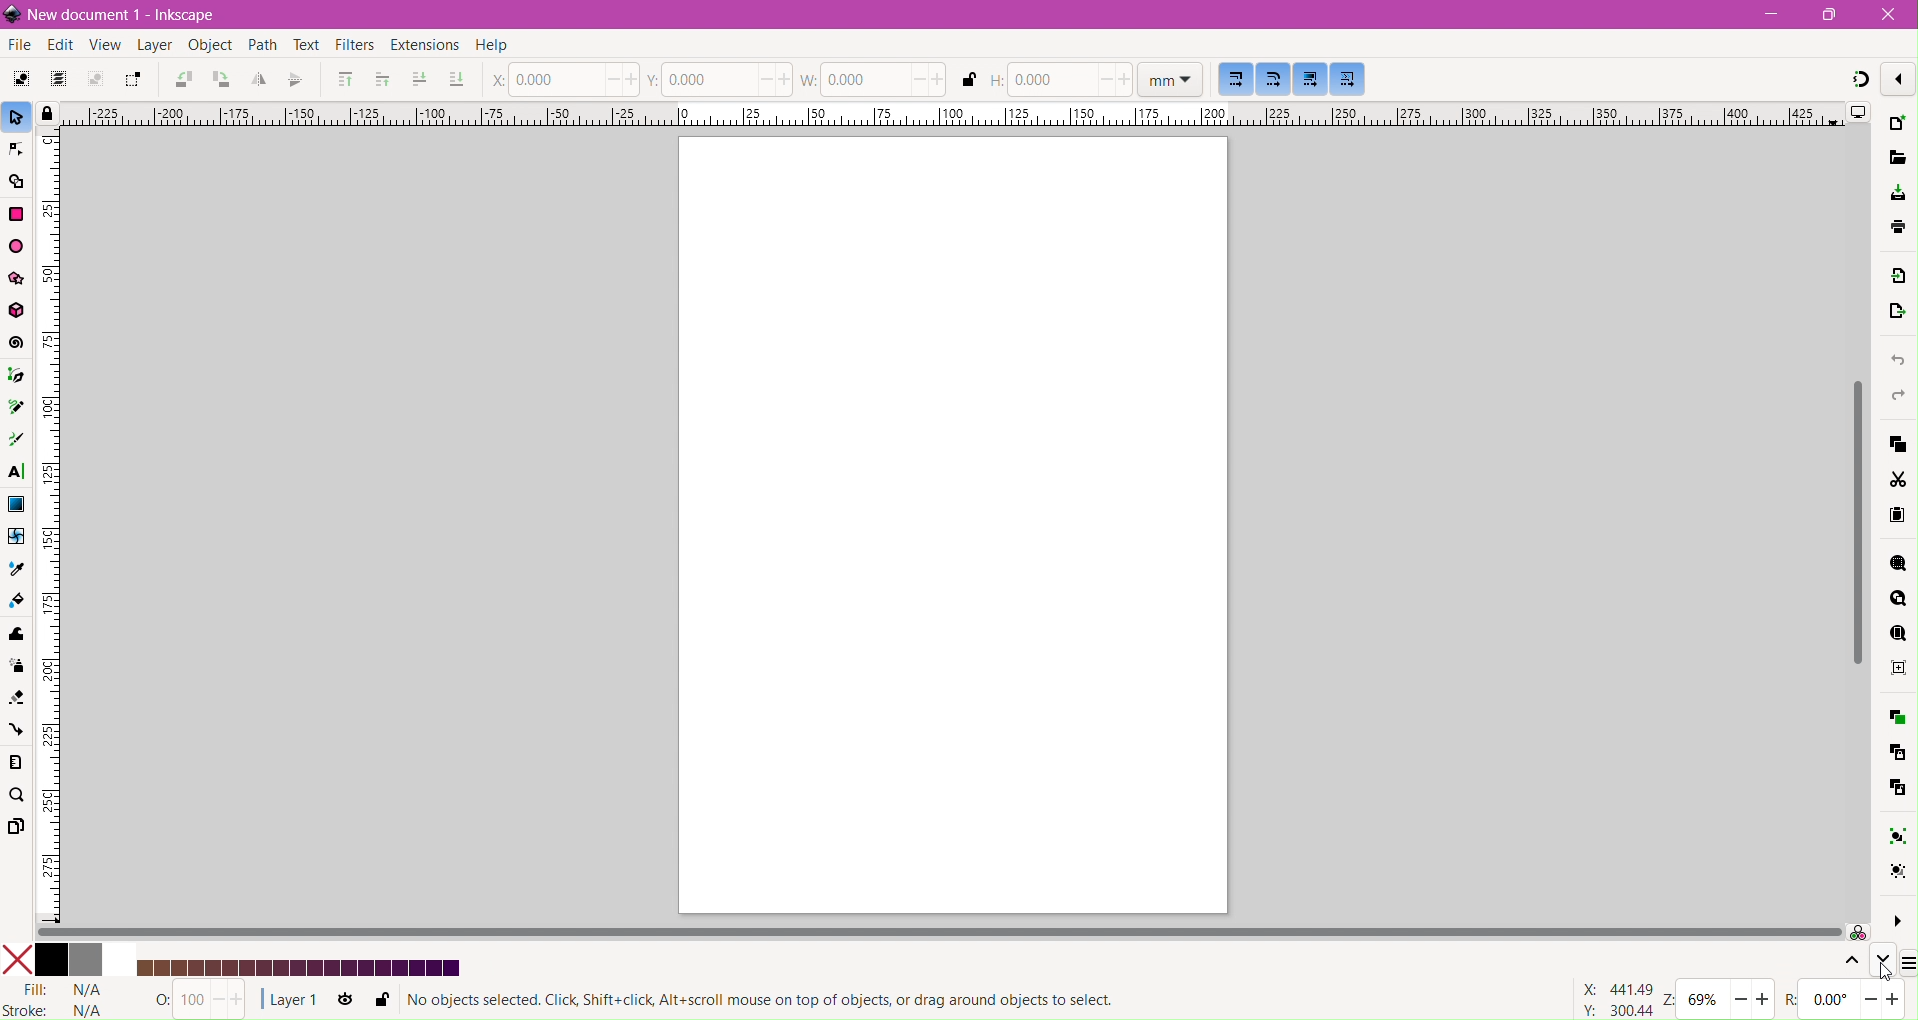 Image resolution: width=1918 pixels, height=1020 pixels. Describe the element at coordinates (1894, 871) in the screenshot. I see `Ungroup` at that location.